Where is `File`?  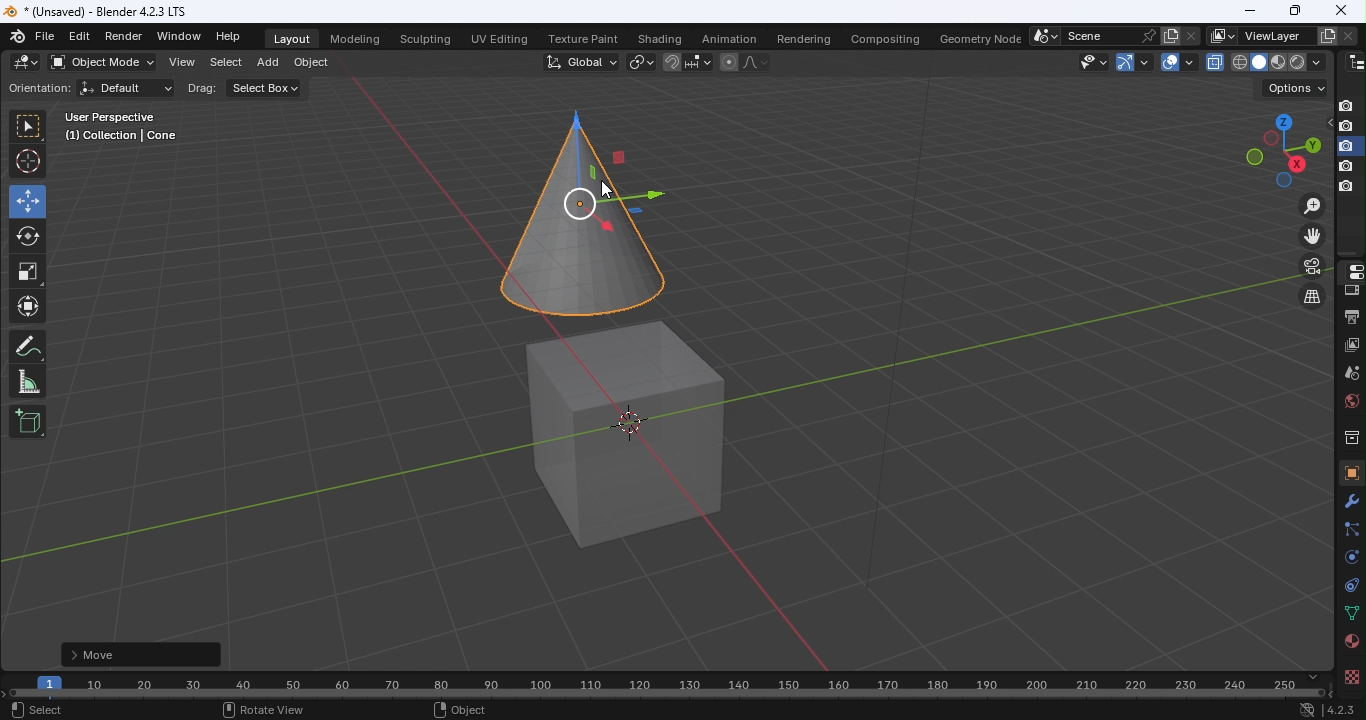
File is located at coordinates (46, 37).